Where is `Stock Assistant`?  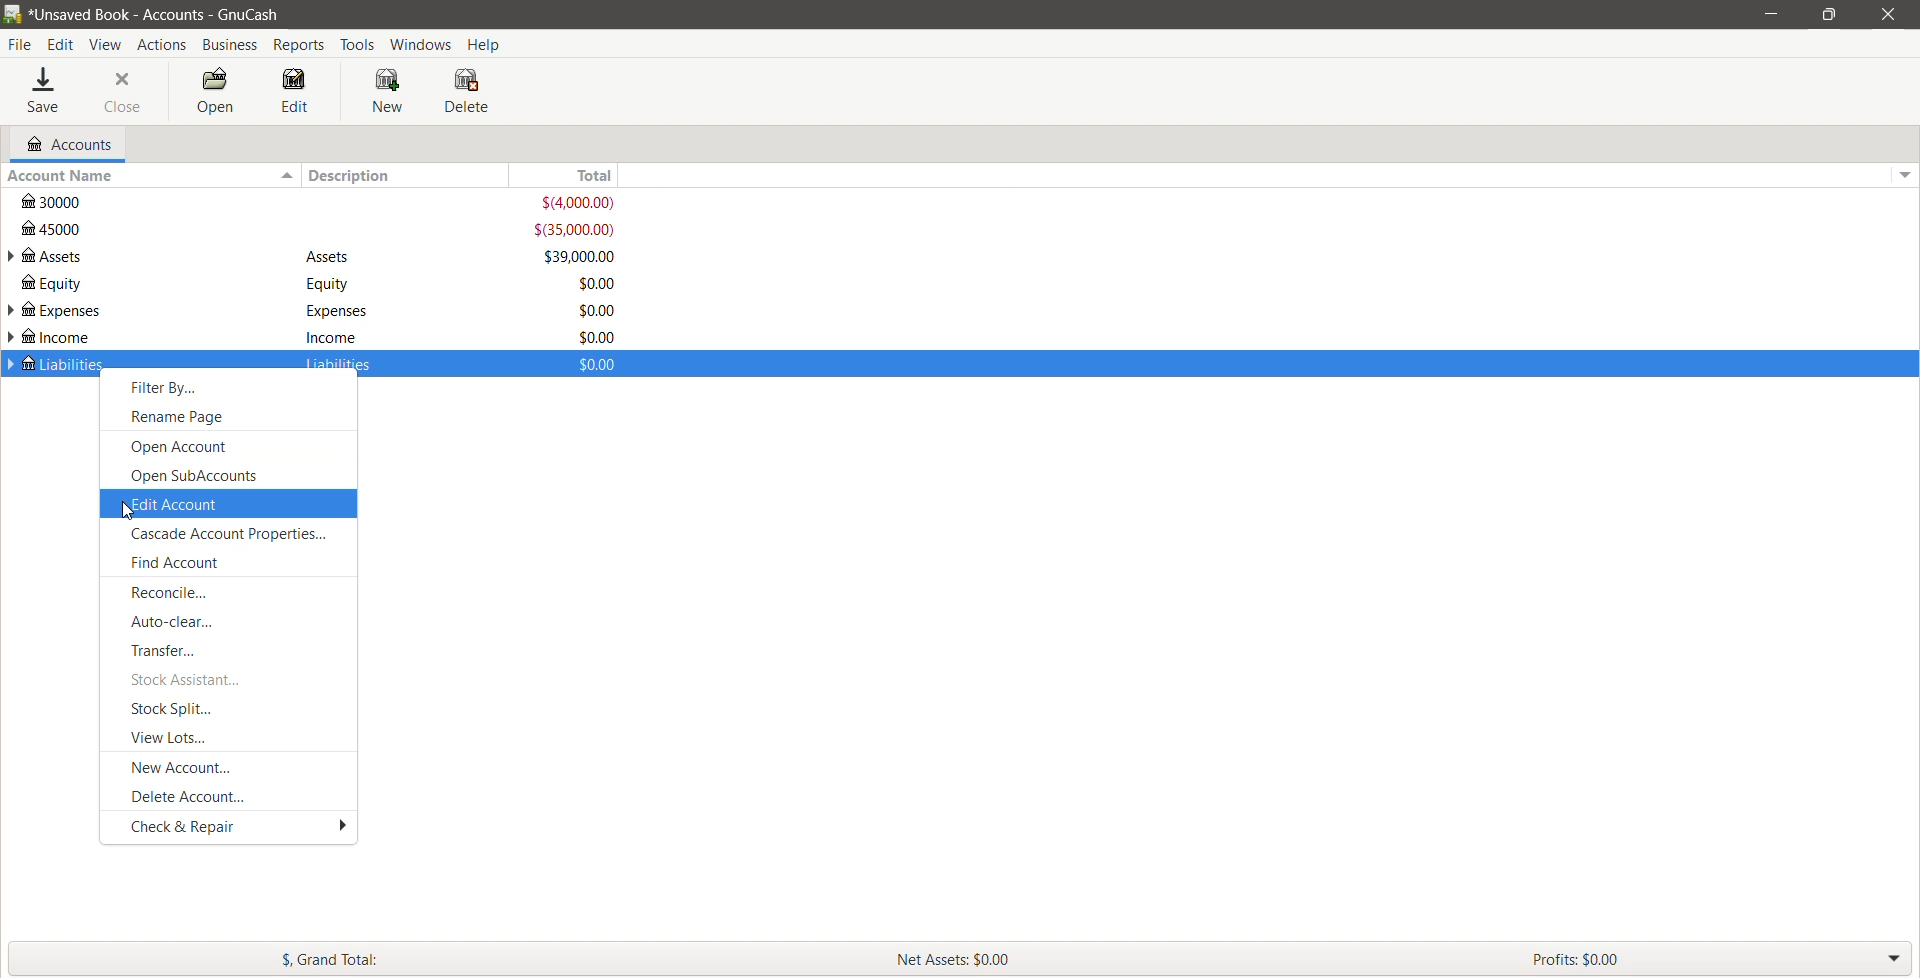
Stock Assistant is located at coordinates (187, 679).